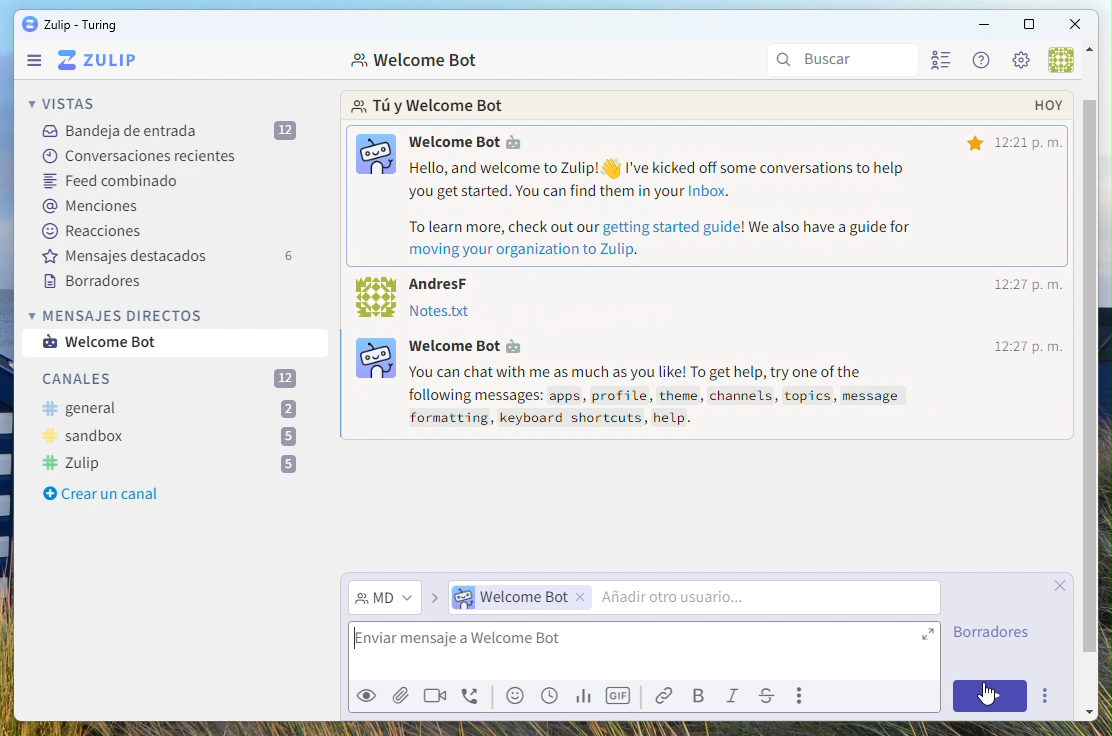  I want to click on Box, so click(1028, 26).